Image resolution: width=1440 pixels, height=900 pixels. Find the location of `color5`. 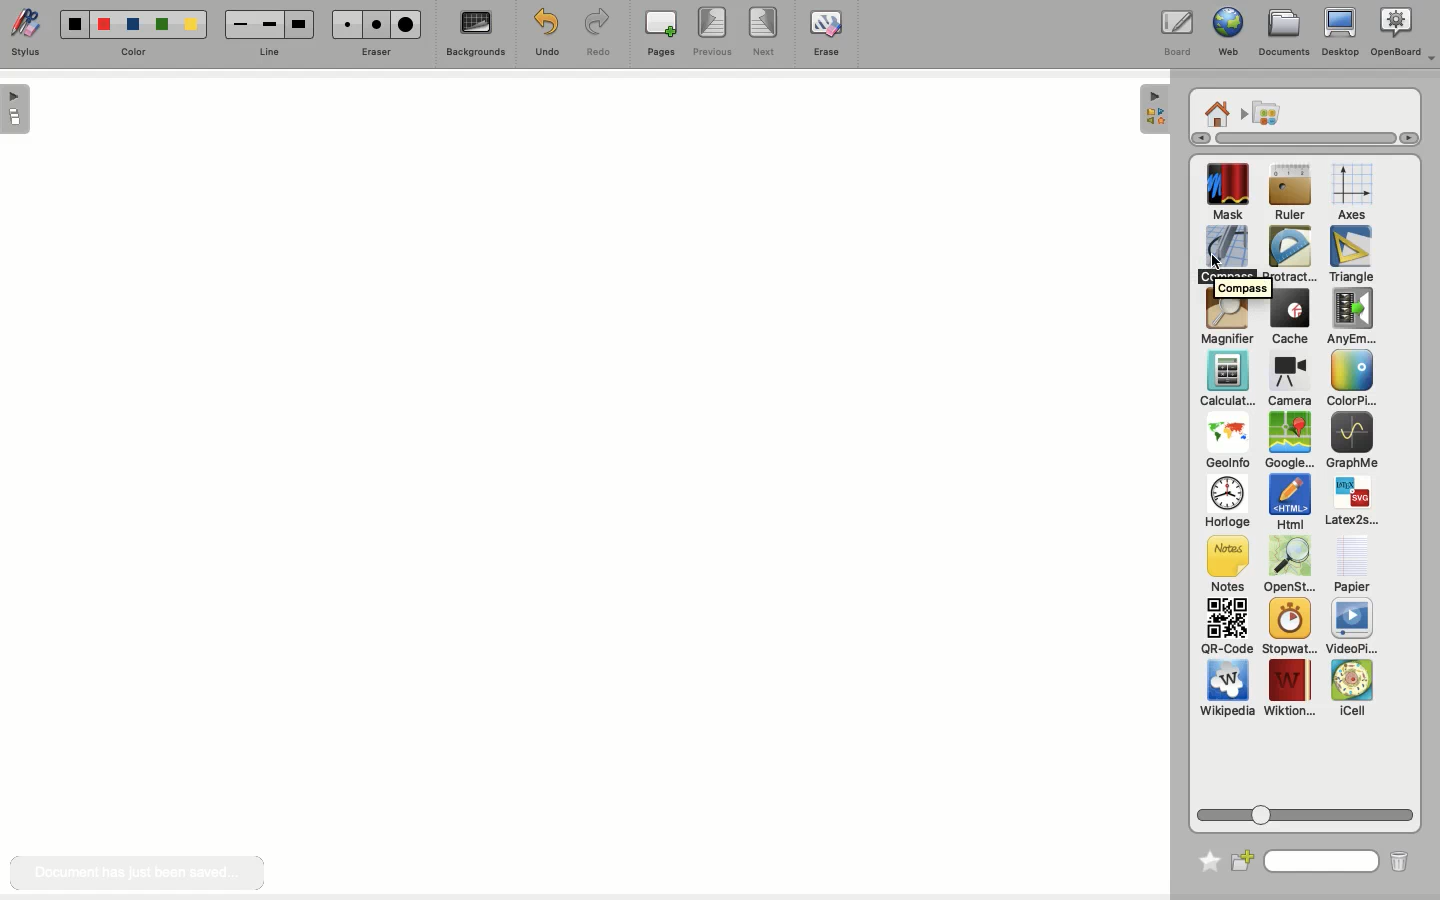

color5 is located at coordinates (190, 26).